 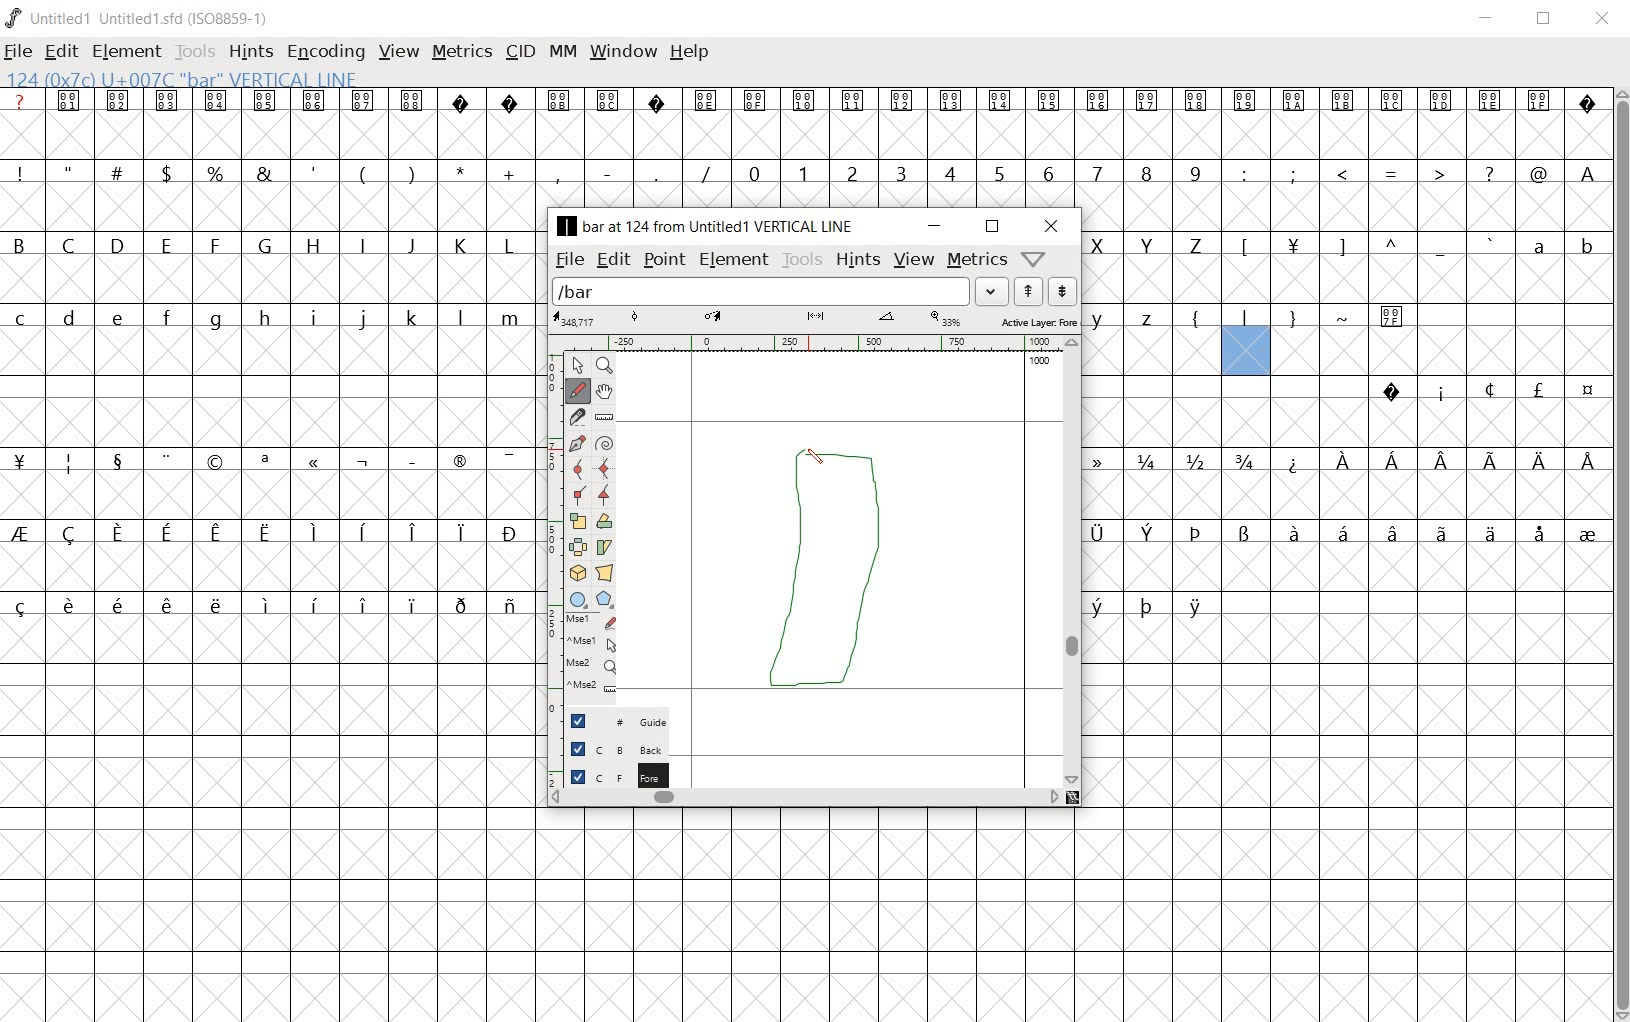 What do you see at coordinates (269, 532) in the screenshot?
I see `special letters` at bounding box center [269, 532].